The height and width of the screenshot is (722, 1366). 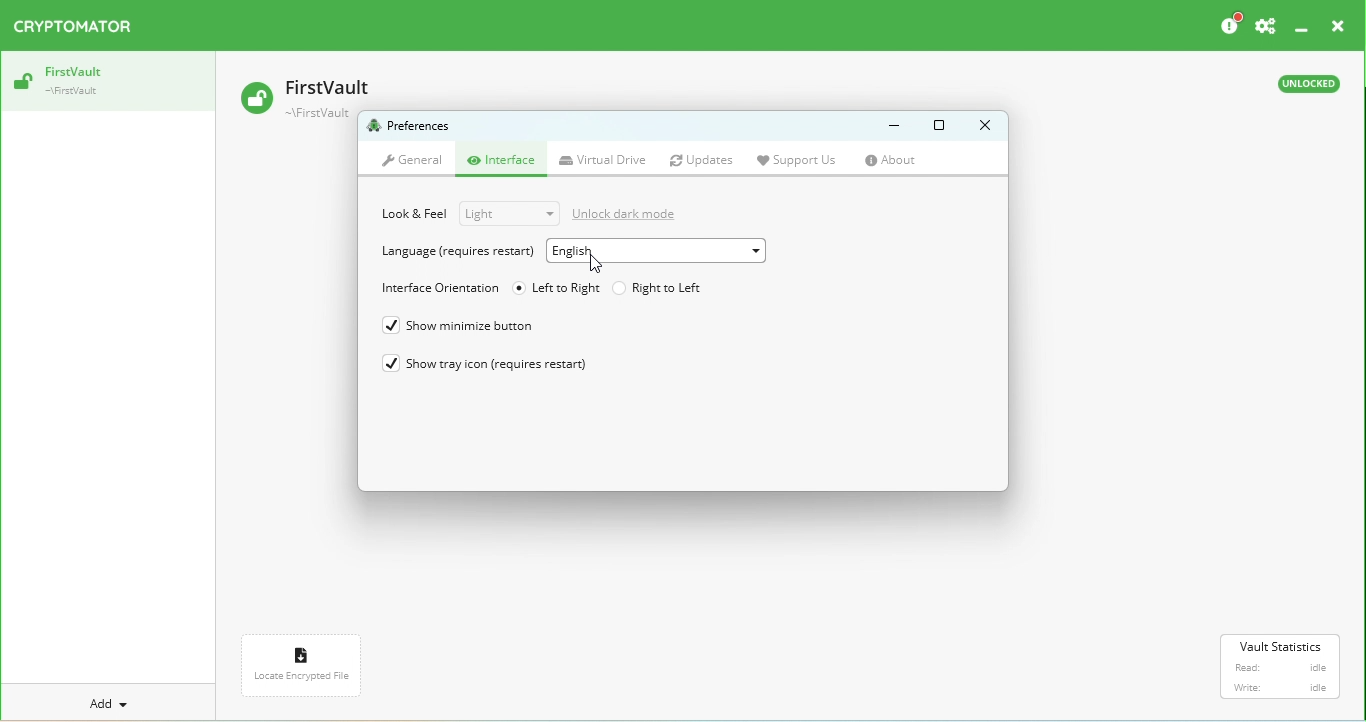 What do you see at coordinates (1266, 26) in the screenshot?
I see `Preferences` at bounding box center [1266, 26].